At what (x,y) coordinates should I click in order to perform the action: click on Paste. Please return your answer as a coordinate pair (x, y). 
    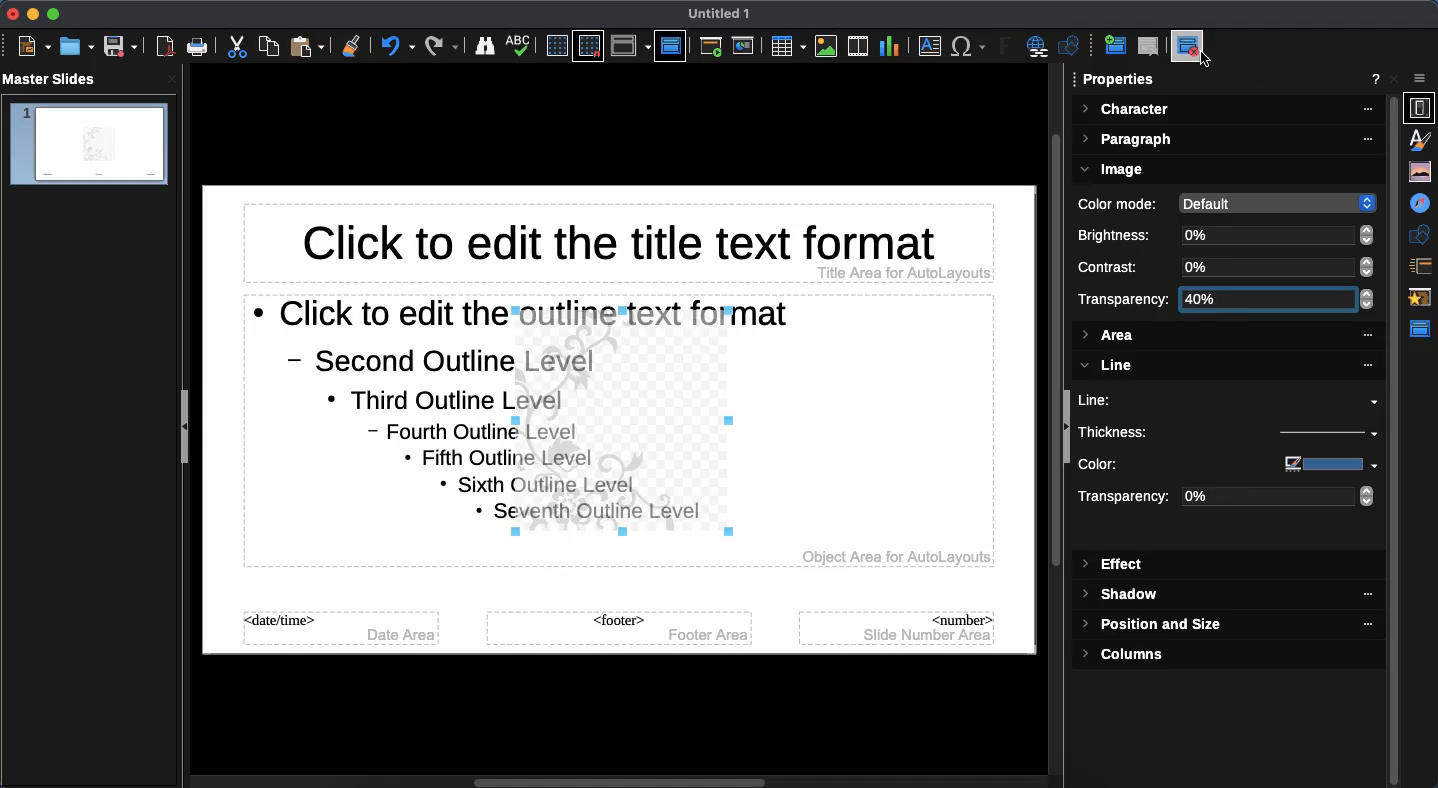
    Looking at the image, I should click on (309, 46).